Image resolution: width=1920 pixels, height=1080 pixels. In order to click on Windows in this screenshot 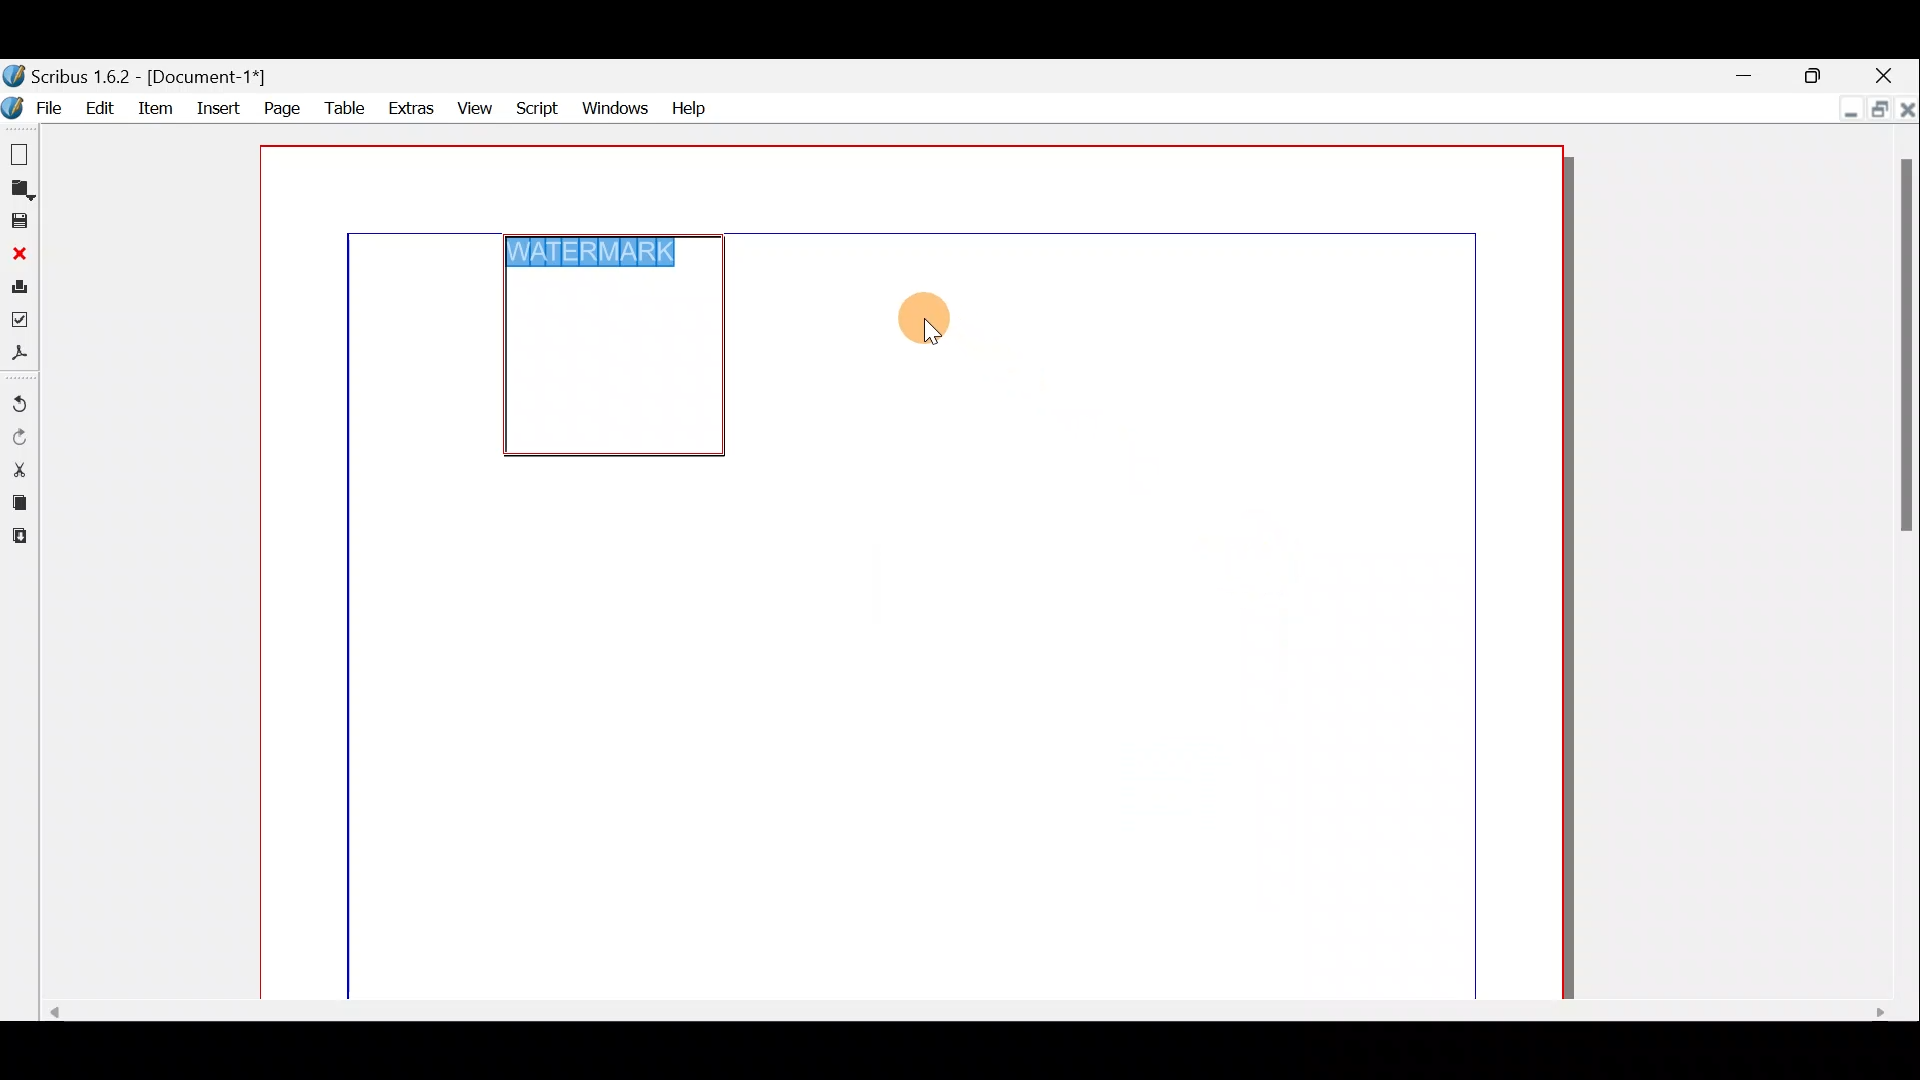, I will do `click(615, 106)`.